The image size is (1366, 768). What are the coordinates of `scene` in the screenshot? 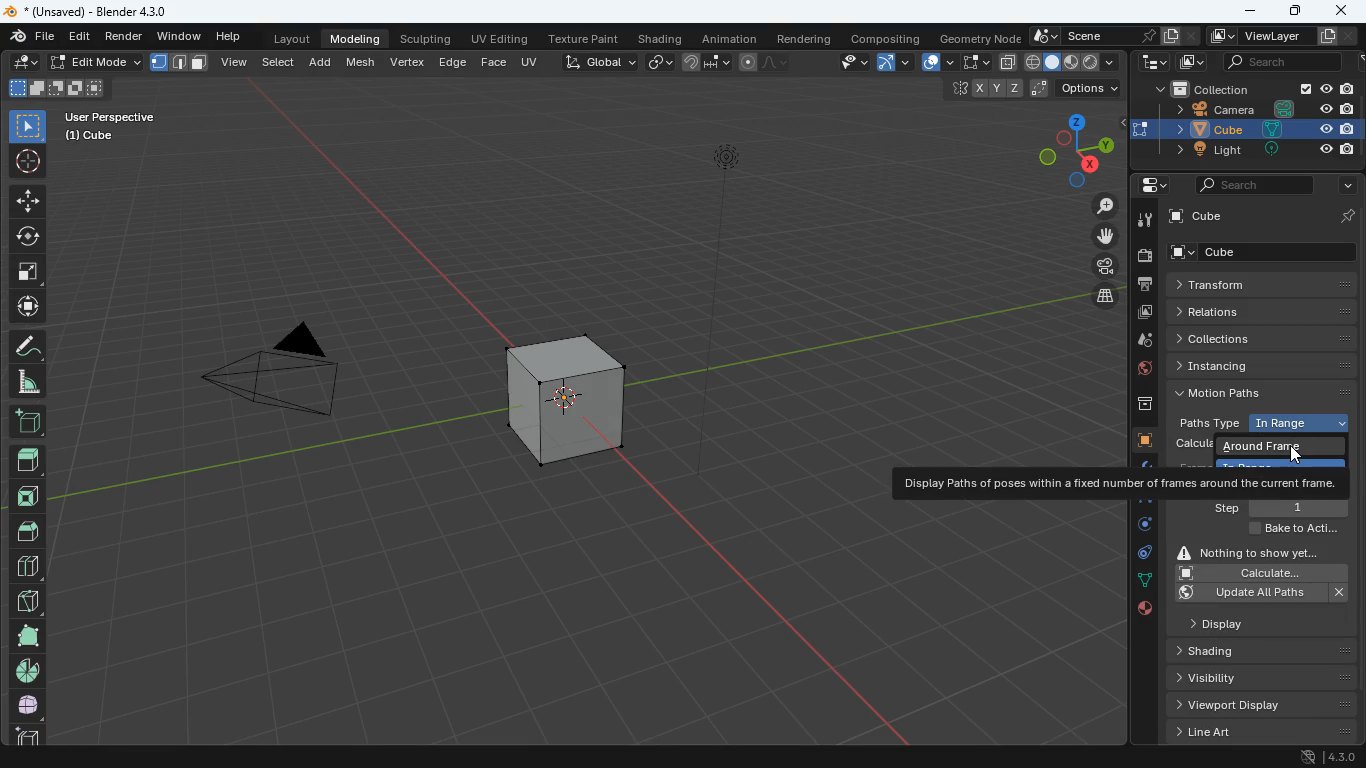 It's located at (1109, 36).